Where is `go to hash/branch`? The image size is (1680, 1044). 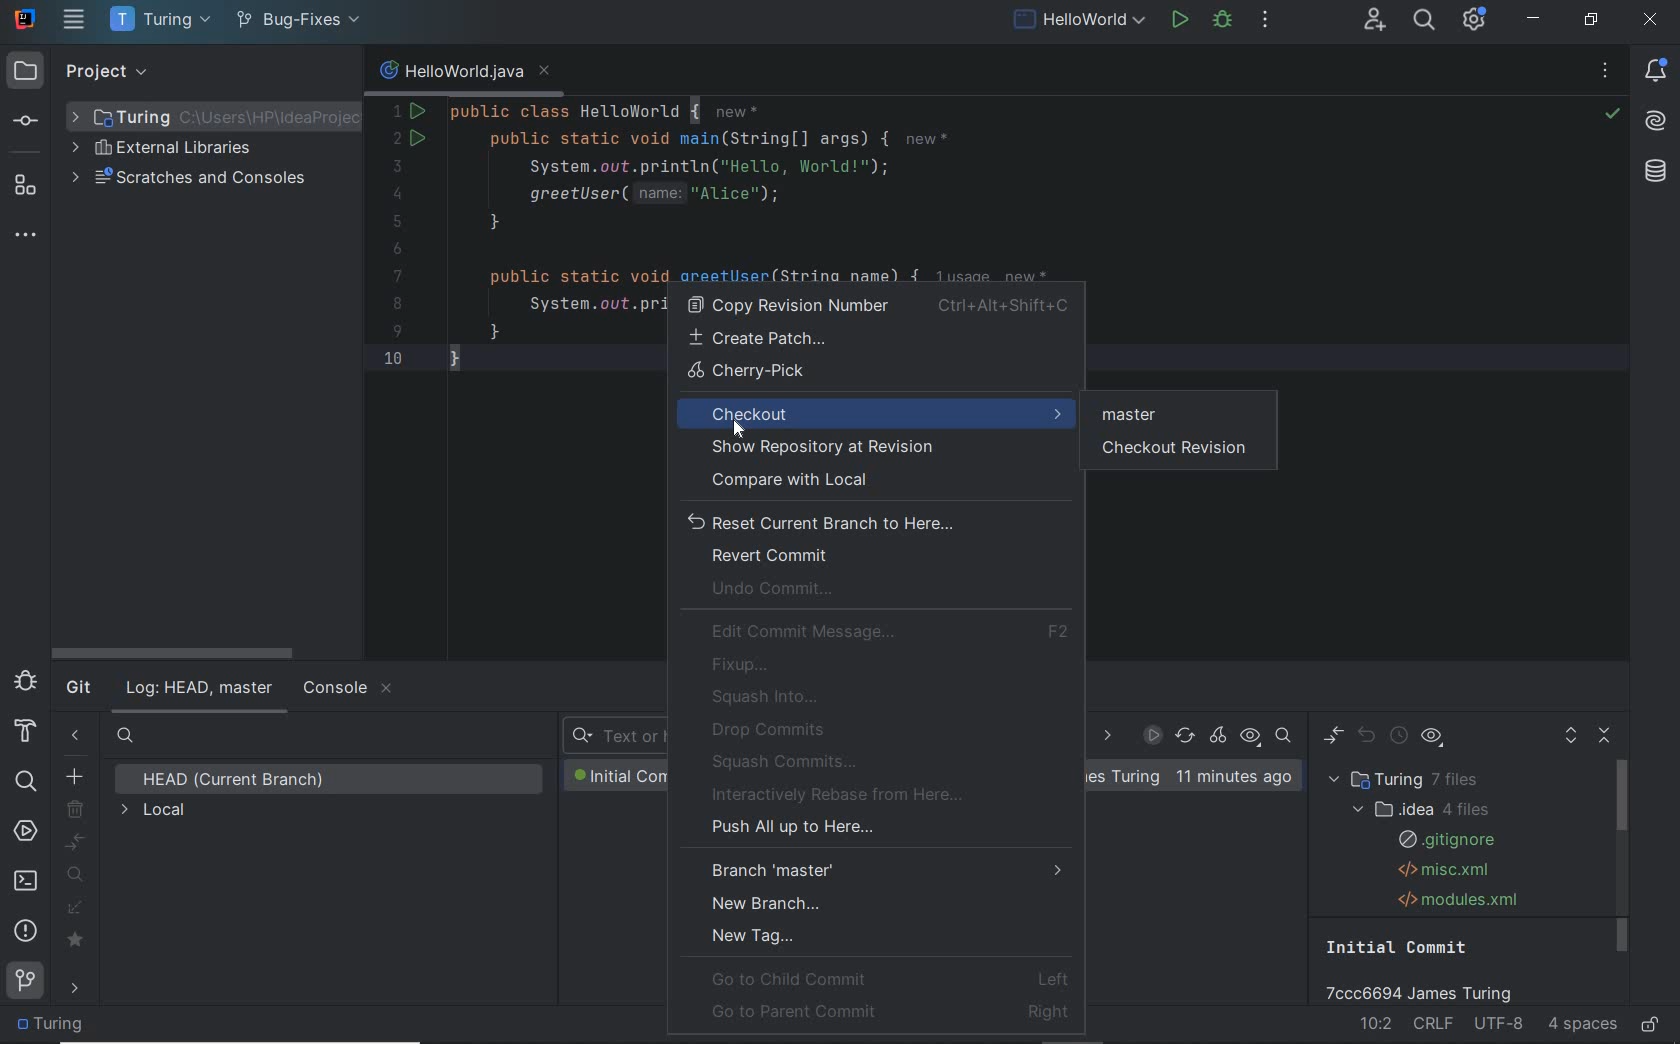 go to hash/branch is located at coordinates (1283, 736).